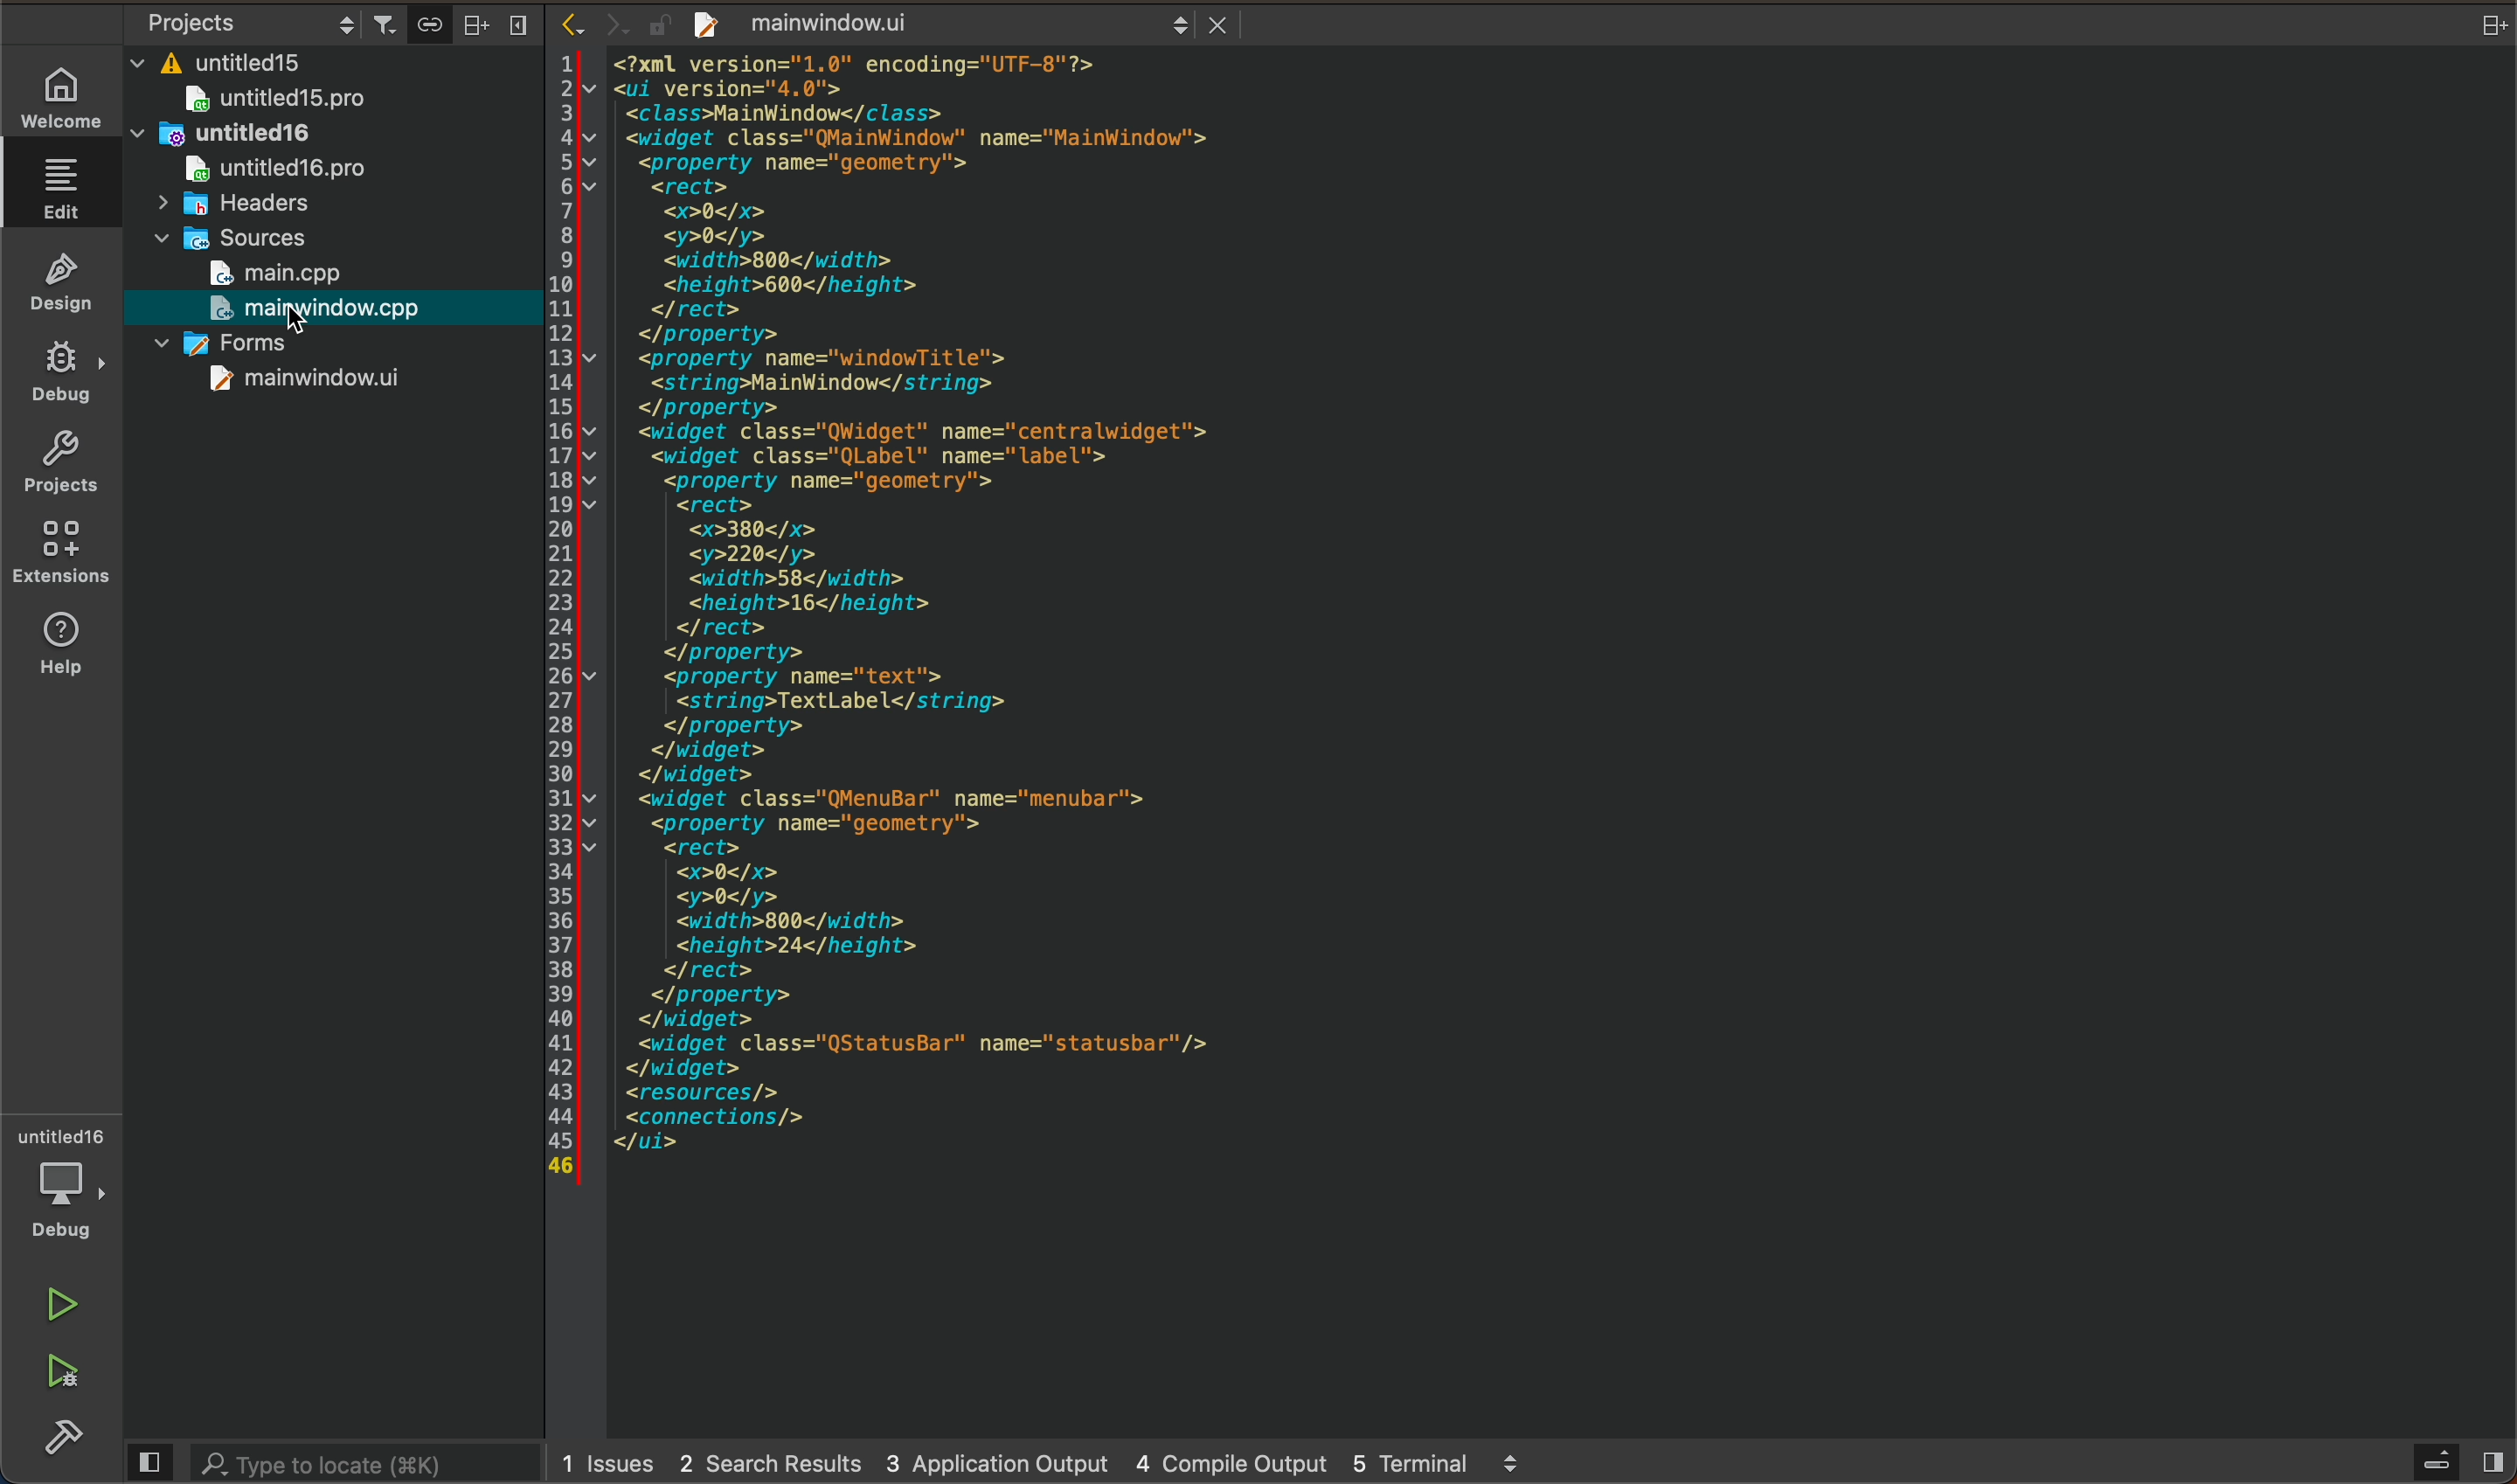 The width and height of the screenshot is (2517, 1484). I want to click on main.cpp, so click(332, 276).